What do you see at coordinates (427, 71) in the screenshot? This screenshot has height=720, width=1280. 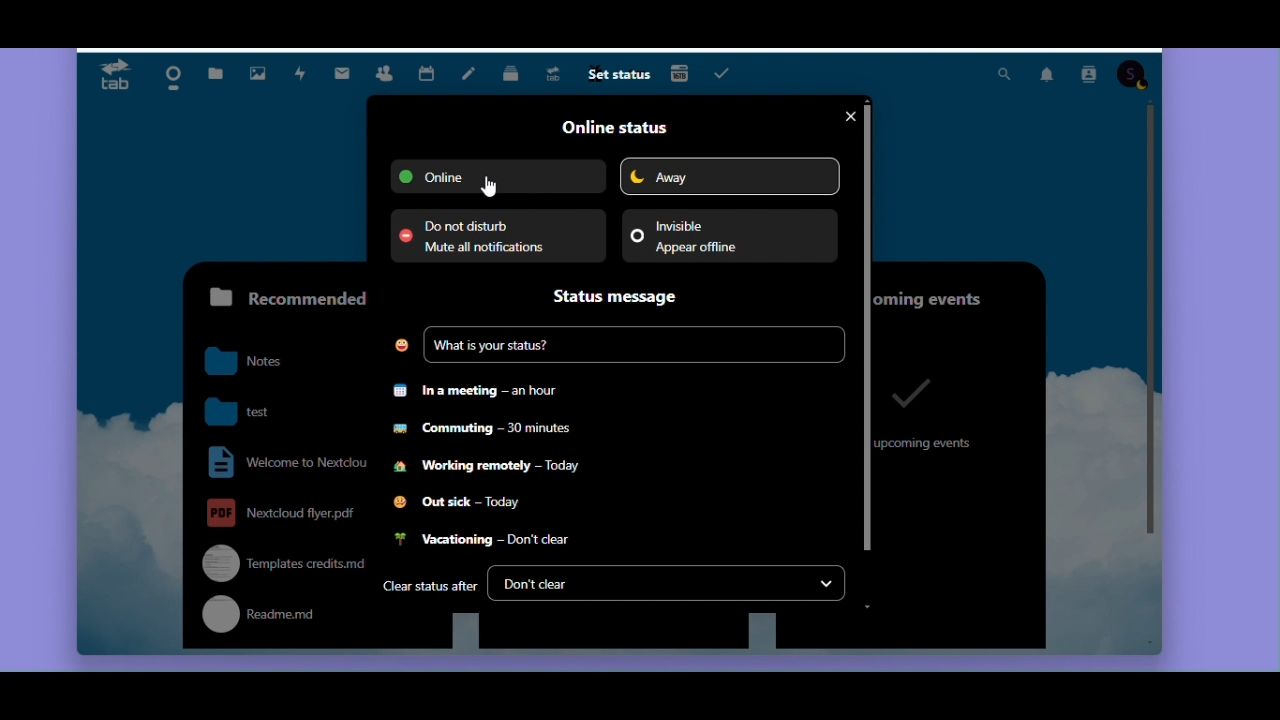 I see `Calendar` at bounding box center [427, 71].